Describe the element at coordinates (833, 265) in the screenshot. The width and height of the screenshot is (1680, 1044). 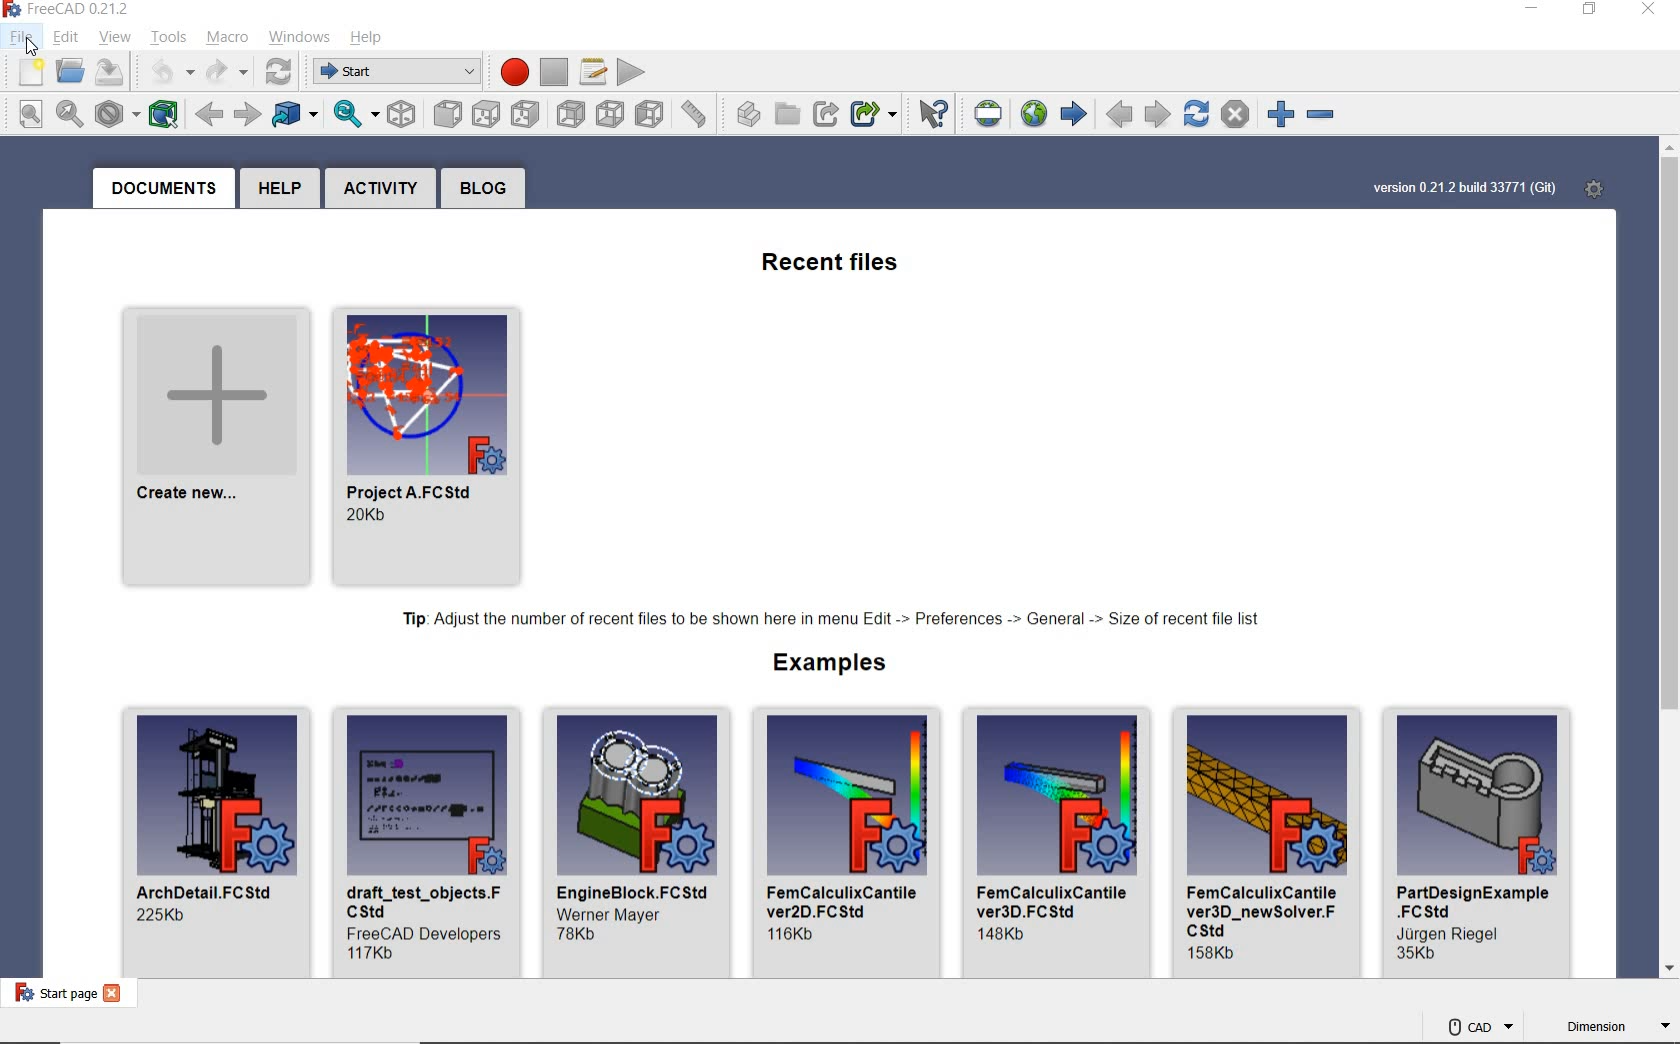
I see `RECENTFILES` at that location.